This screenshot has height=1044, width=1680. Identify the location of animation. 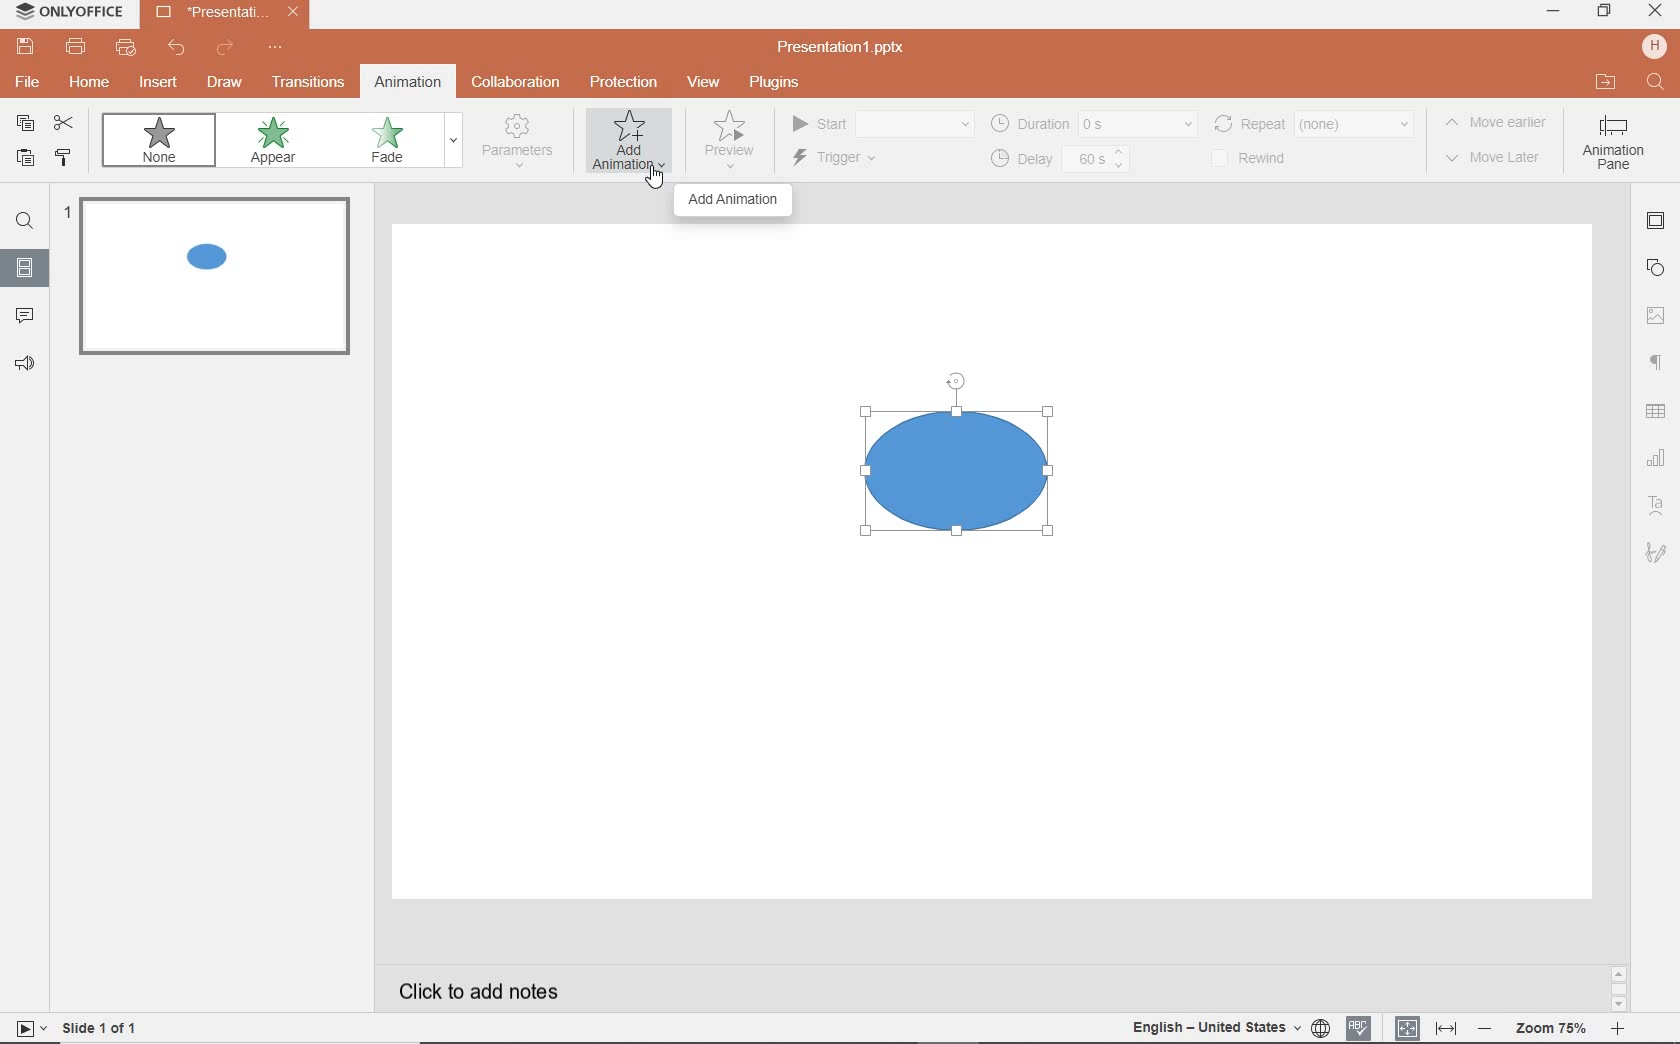
(407, 81).